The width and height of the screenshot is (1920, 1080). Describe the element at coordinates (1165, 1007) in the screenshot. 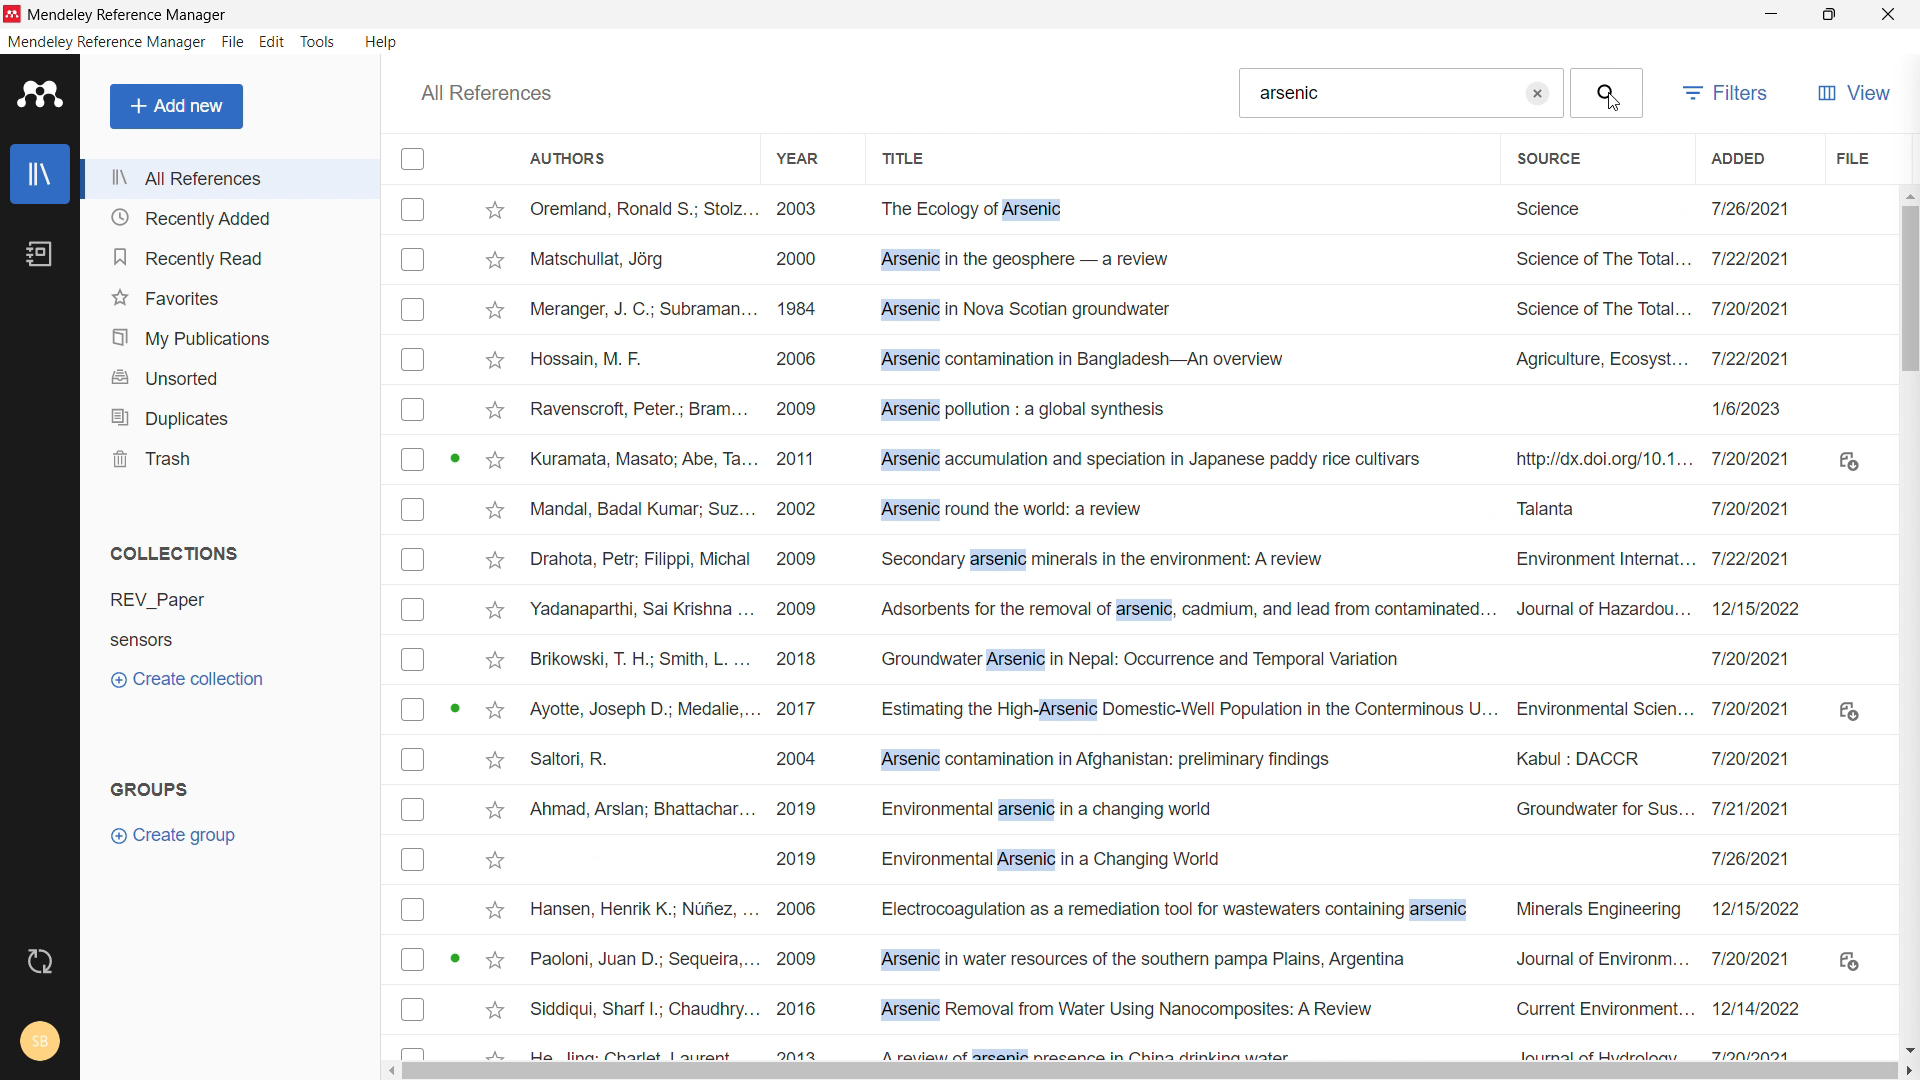

I see `Siddiqui, Sharf I.; Chaudhry... 2016 Arsenic Removal from Water Using Nanocomposites: A Review Current Environment... 12/14/2022` at that location.